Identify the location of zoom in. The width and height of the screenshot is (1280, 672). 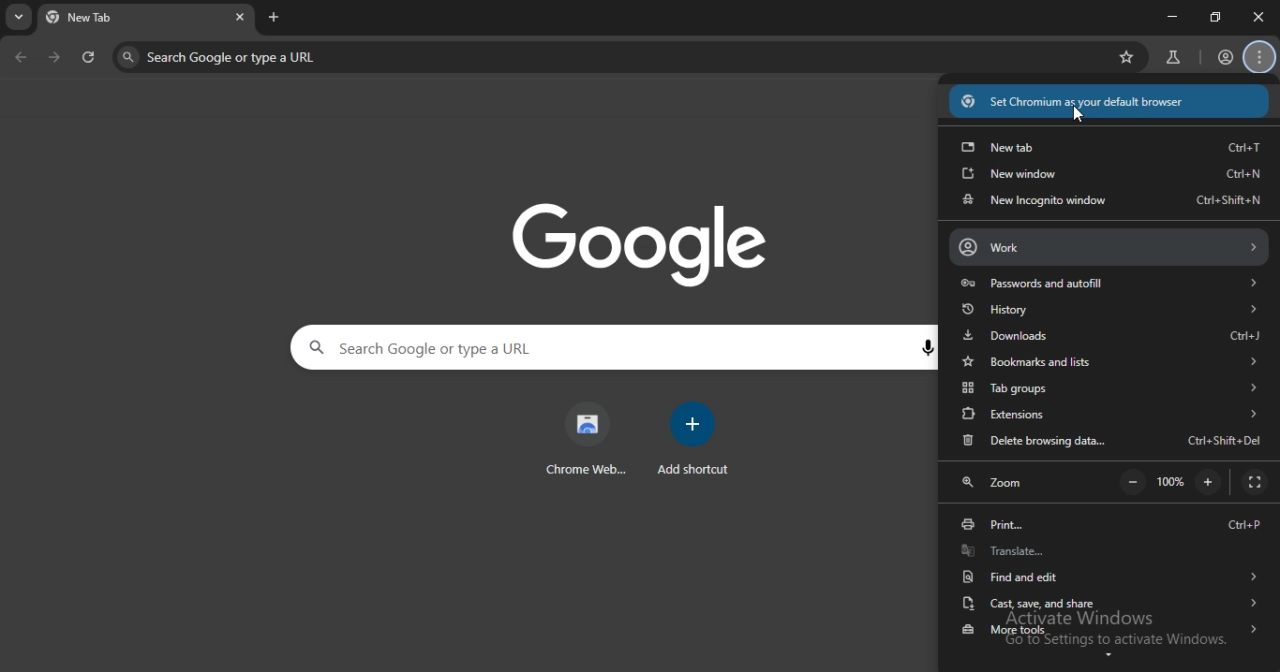
(1207, 481).